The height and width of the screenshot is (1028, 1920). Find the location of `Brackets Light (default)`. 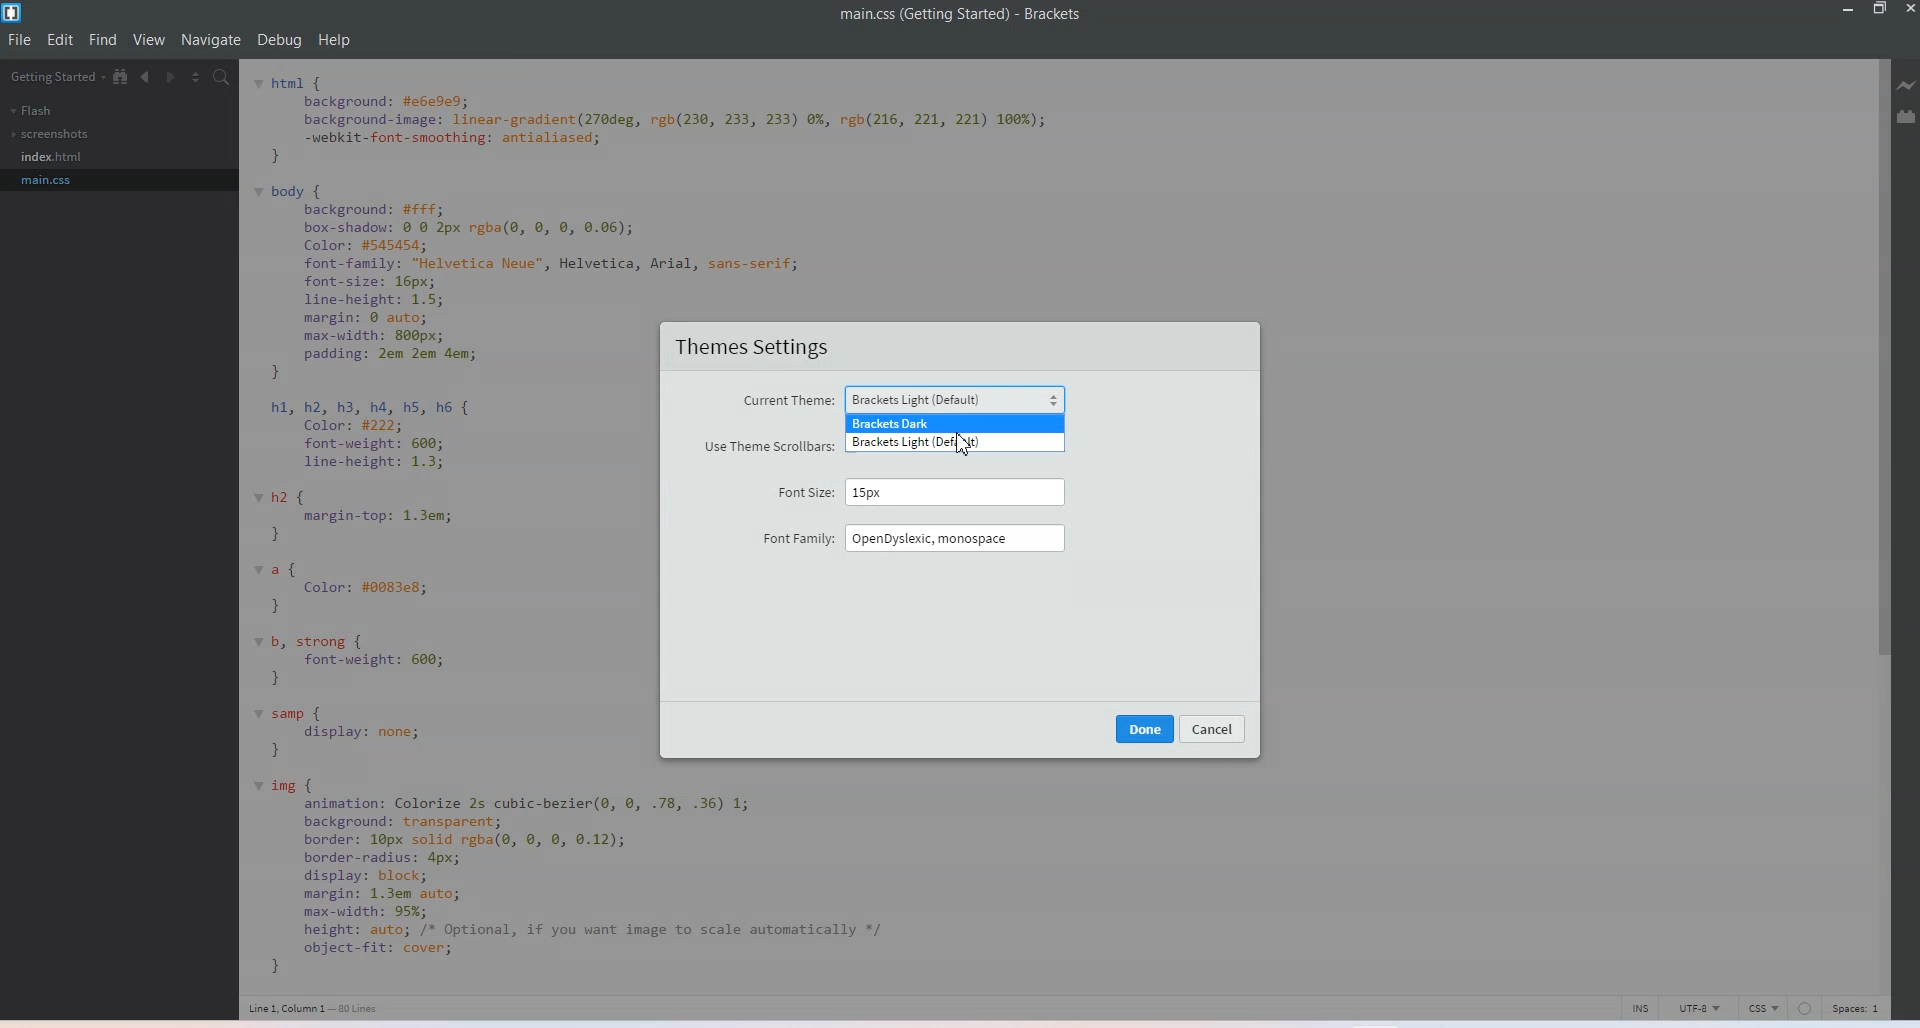

Brackets Light (default) is located at coordinates (957, 398).